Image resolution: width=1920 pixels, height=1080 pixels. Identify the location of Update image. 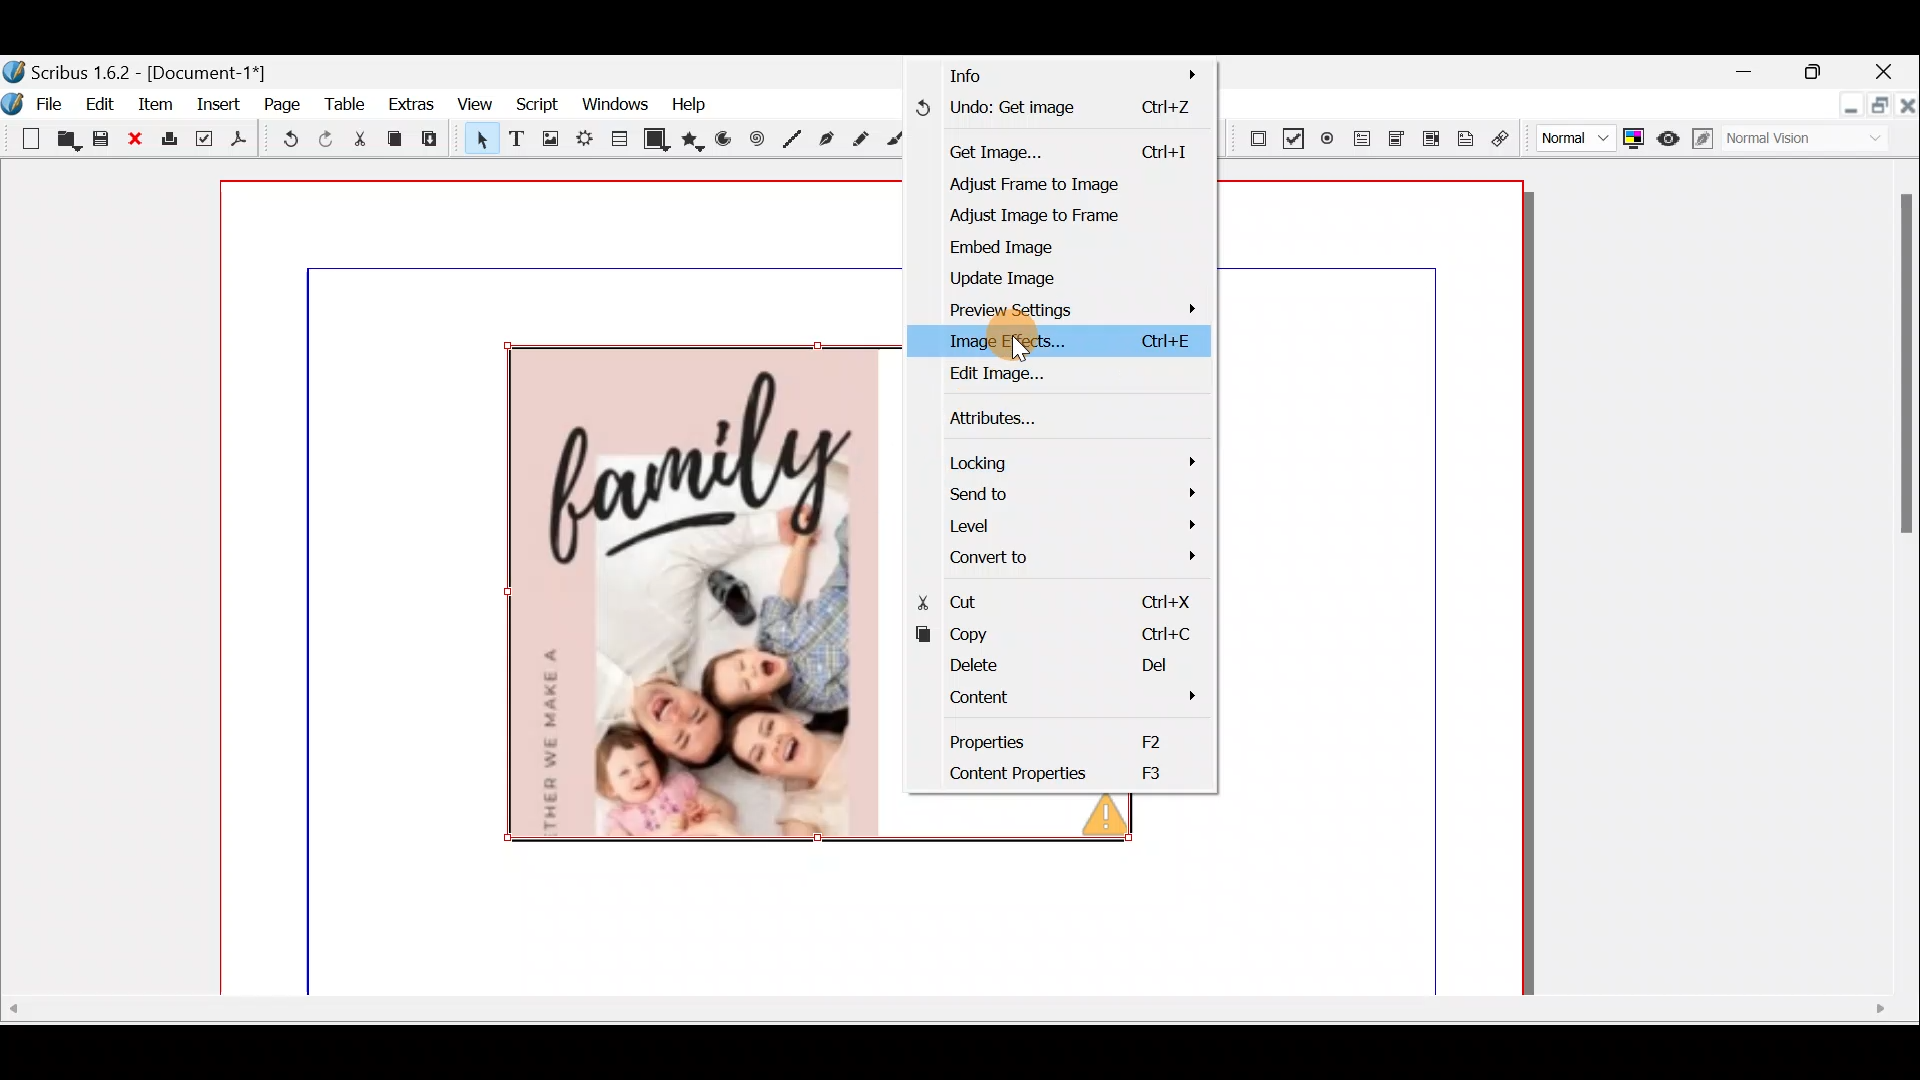
(1024, 276).